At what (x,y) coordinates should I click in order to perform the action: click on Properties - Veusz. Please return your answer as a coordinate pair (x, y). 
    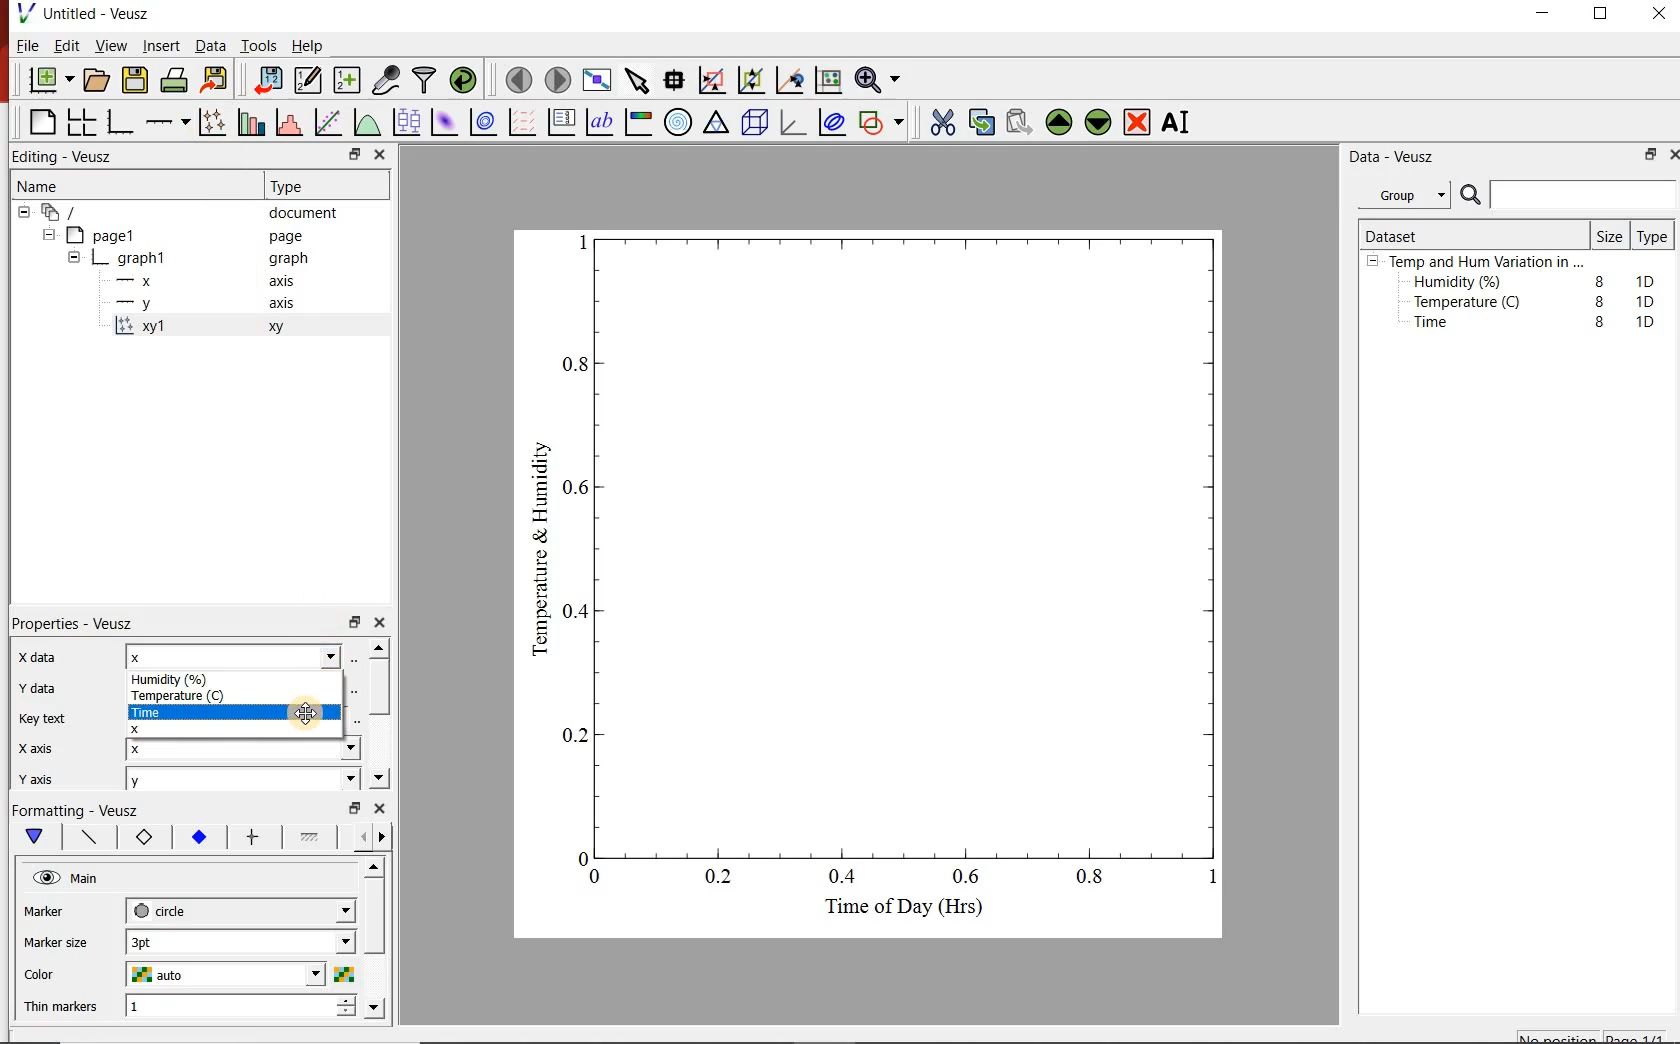
    Looking at the image, I should click on (83, 620).